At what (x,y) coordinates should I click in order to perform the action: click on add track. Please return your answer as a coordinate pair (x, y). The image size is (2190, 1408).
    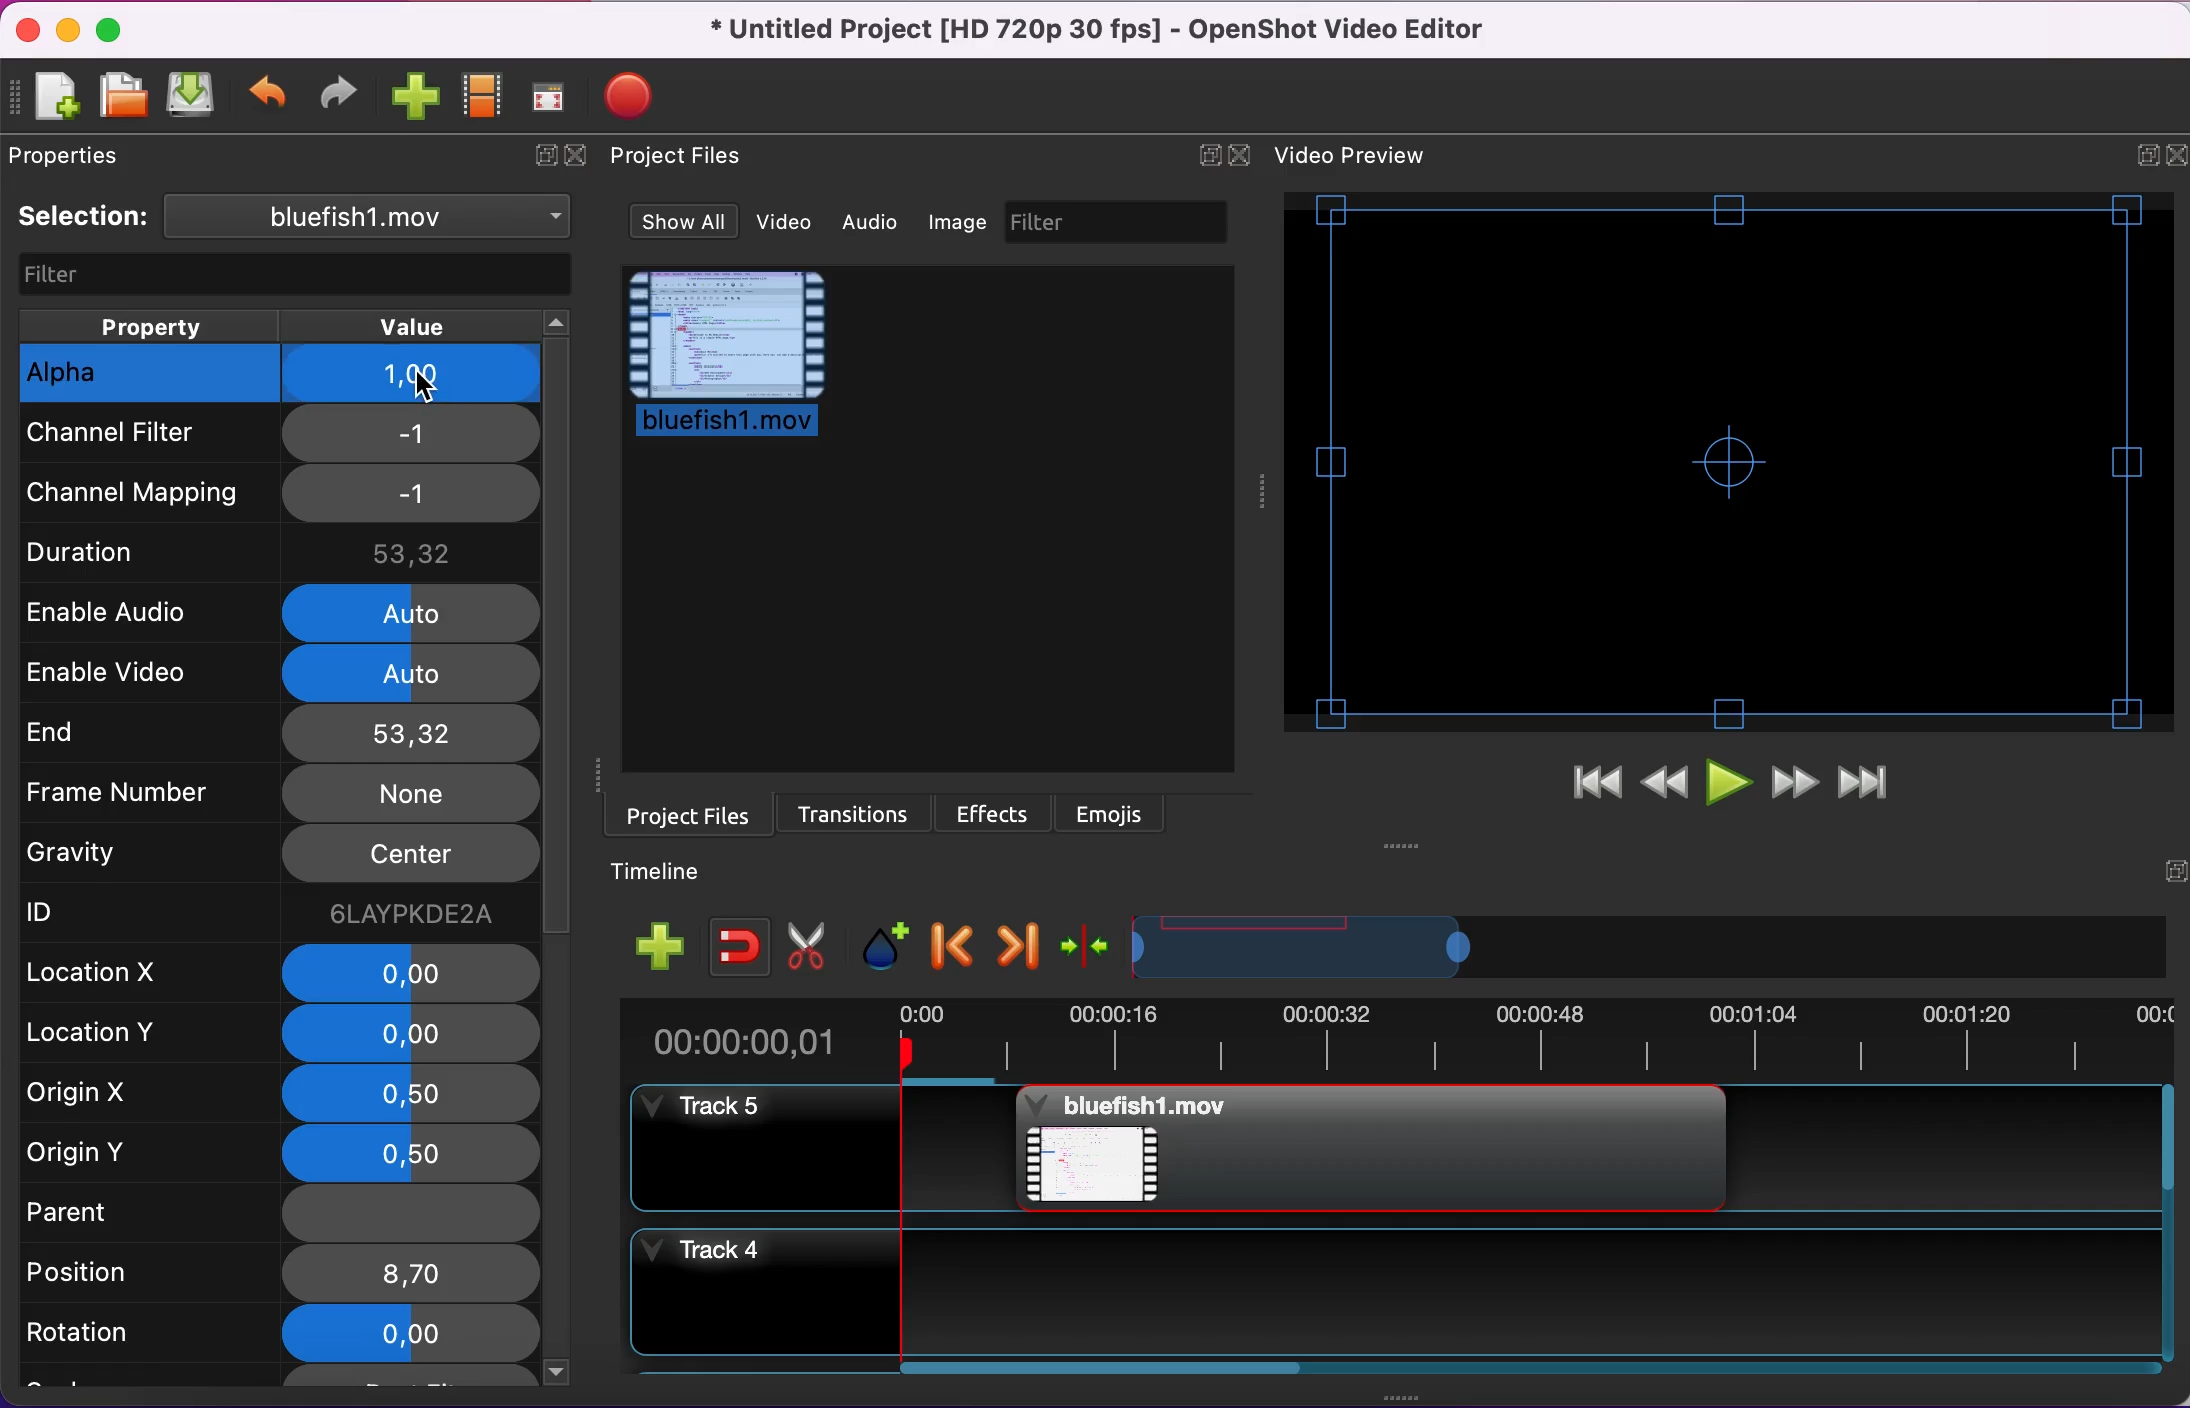
    Looking at the image, I should click on (668, 949).